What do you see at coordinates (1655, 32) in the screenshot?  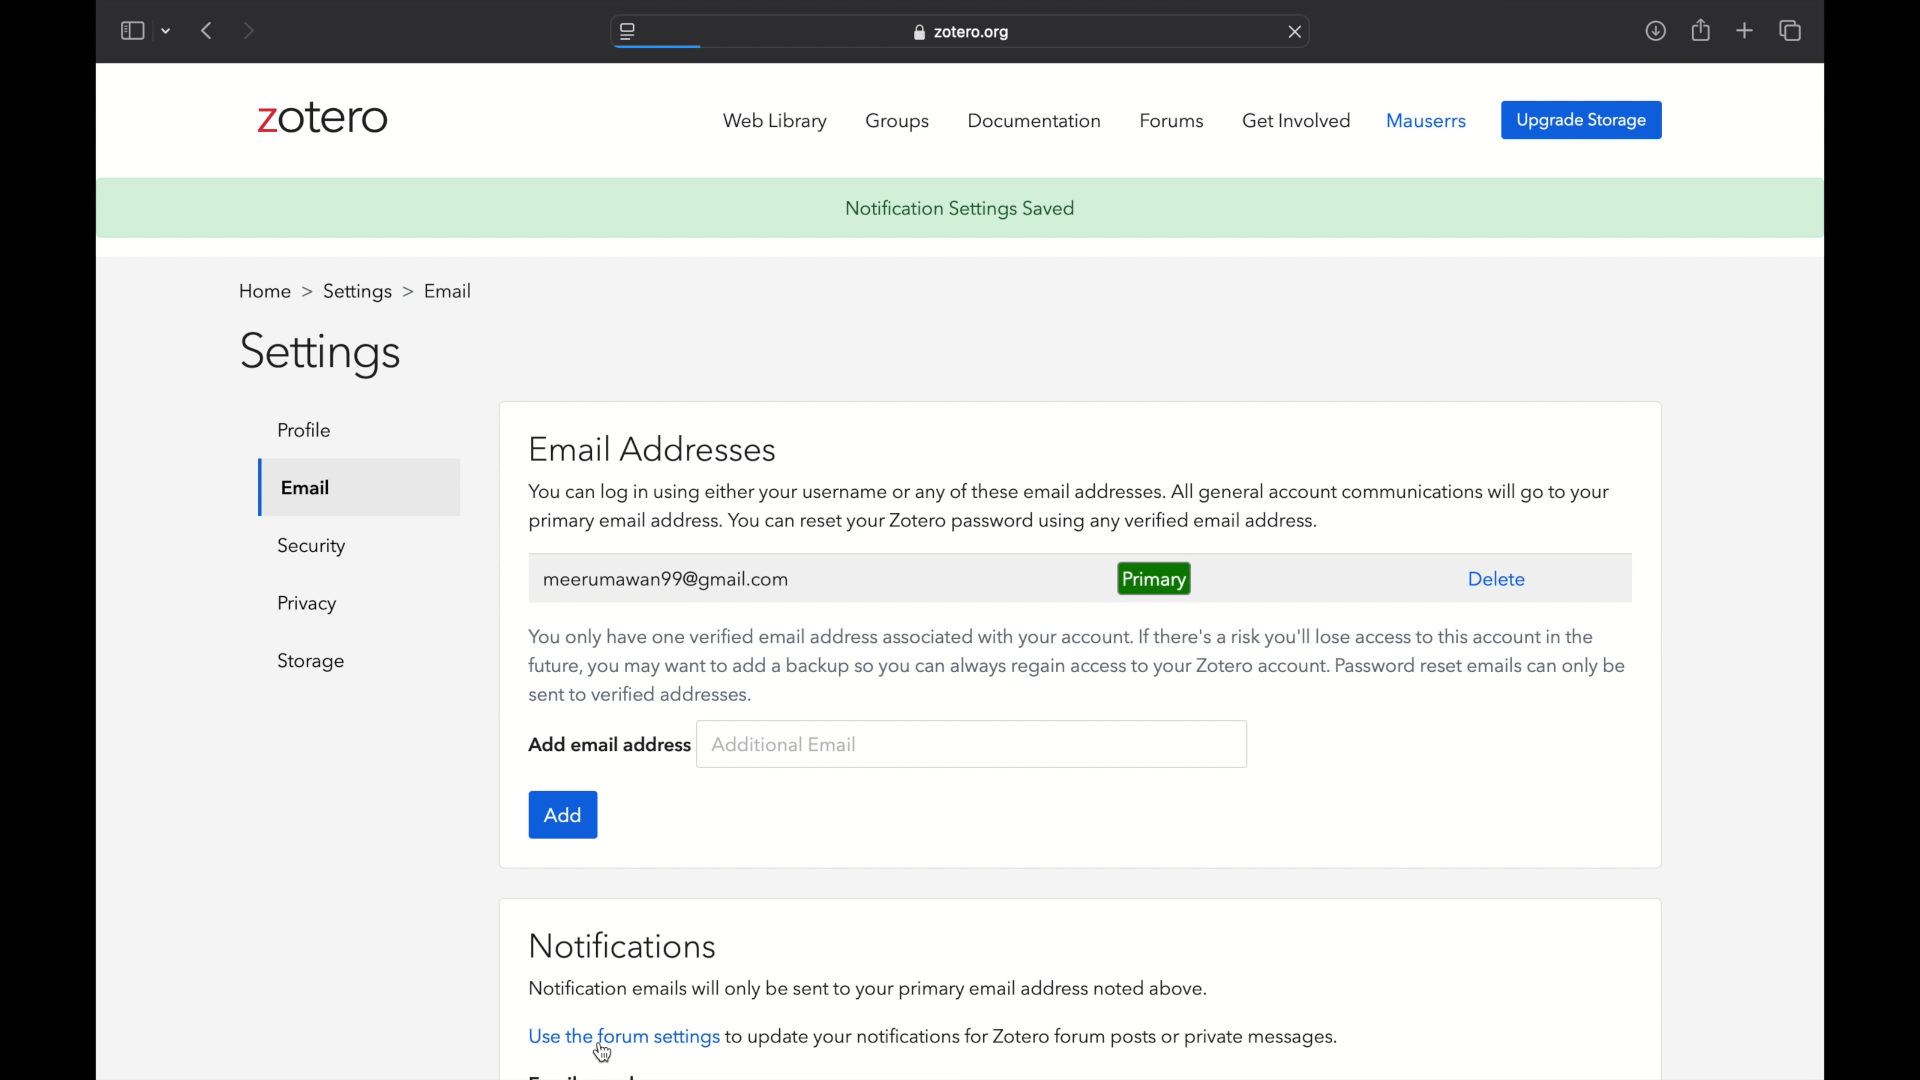 I see `downloads` at bounding box center [1655, 32].